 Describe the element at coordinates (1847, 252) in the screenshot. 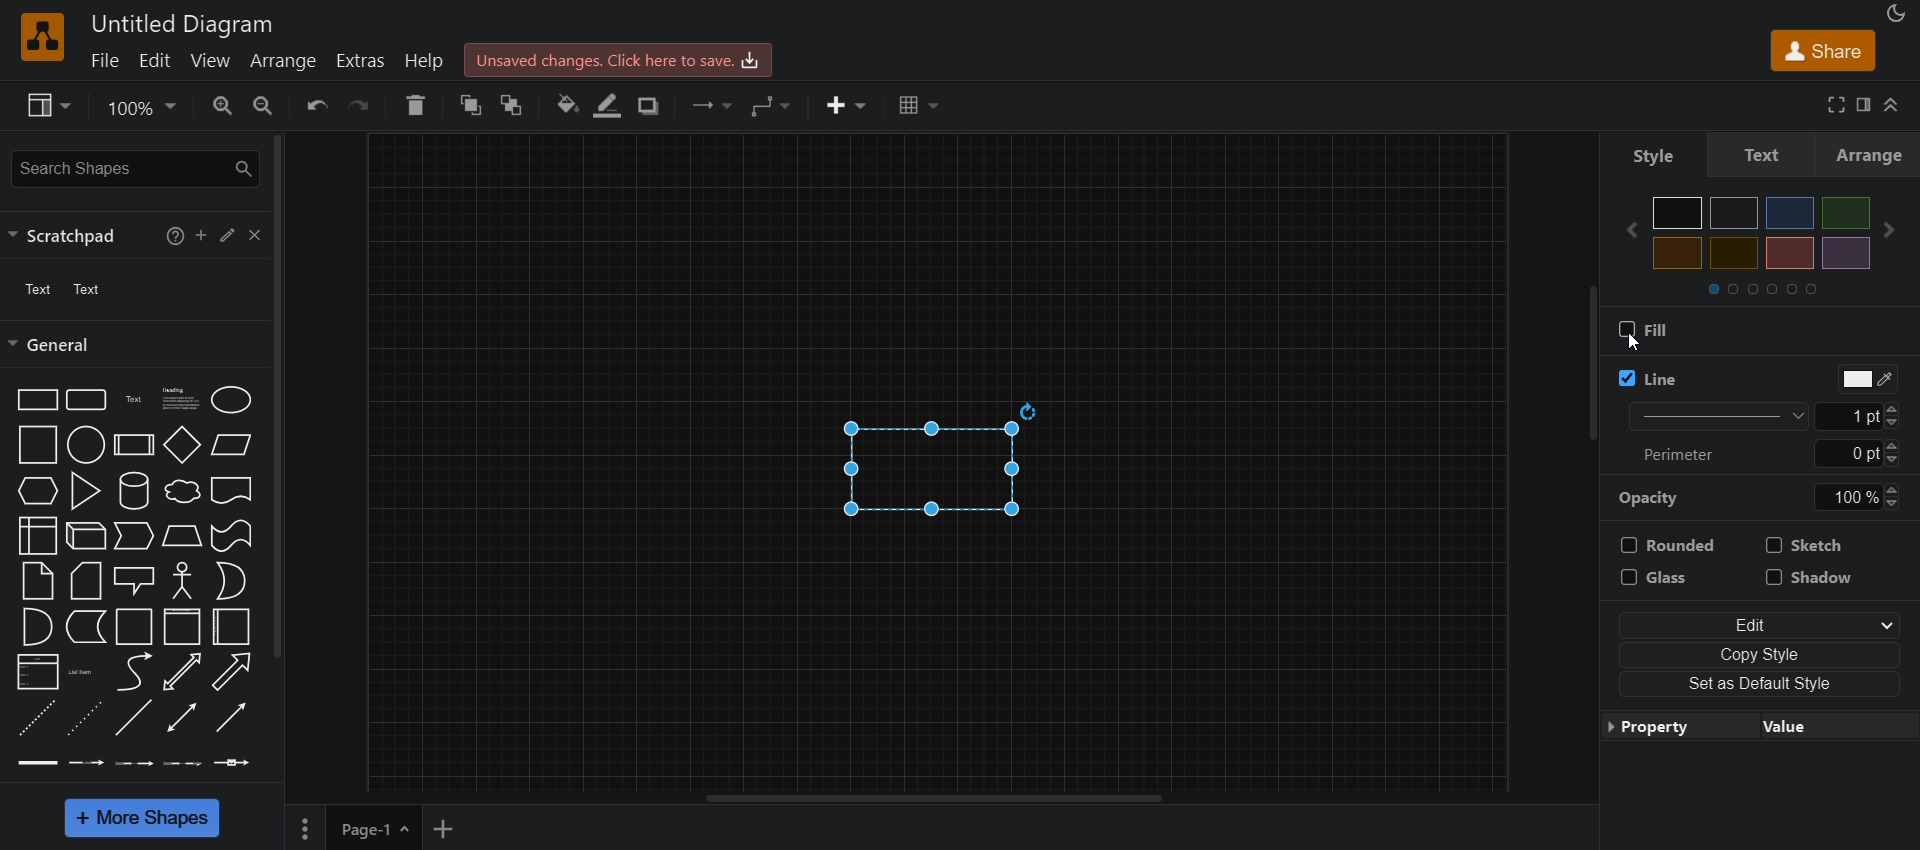

I see `violet` at that location.